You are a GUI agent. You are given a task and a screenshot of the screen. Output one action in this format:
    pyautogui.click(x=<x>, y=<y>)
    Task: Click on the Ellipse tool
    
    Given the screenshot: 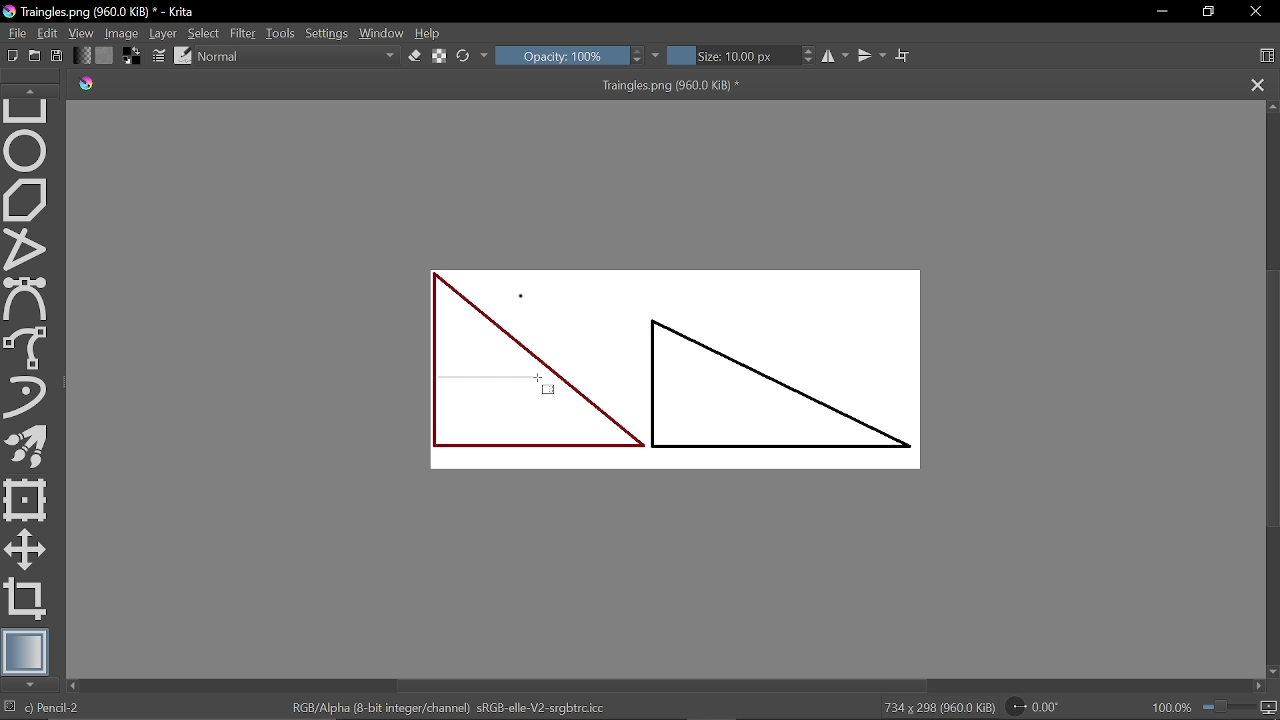 What is the action you would take?
    pyautogui.click(x=26, y=151)
    